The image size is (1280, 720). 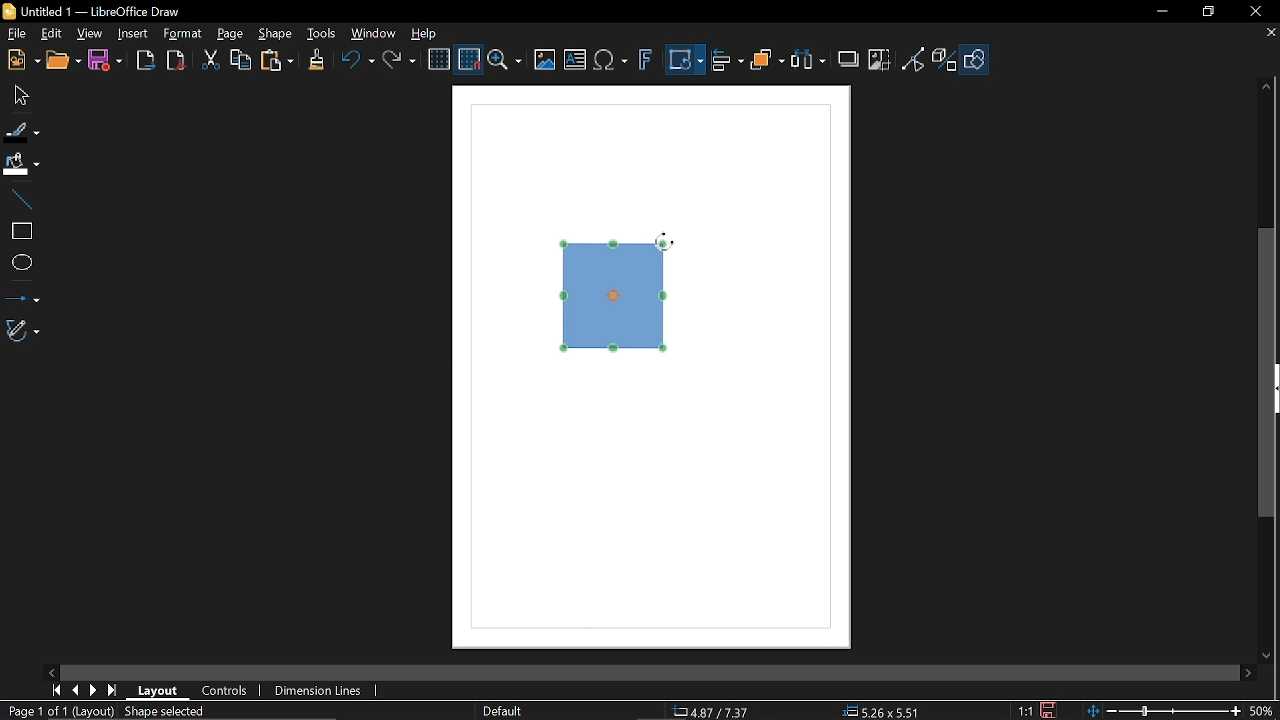 I want to click on Export, so click(x=142, y=60).